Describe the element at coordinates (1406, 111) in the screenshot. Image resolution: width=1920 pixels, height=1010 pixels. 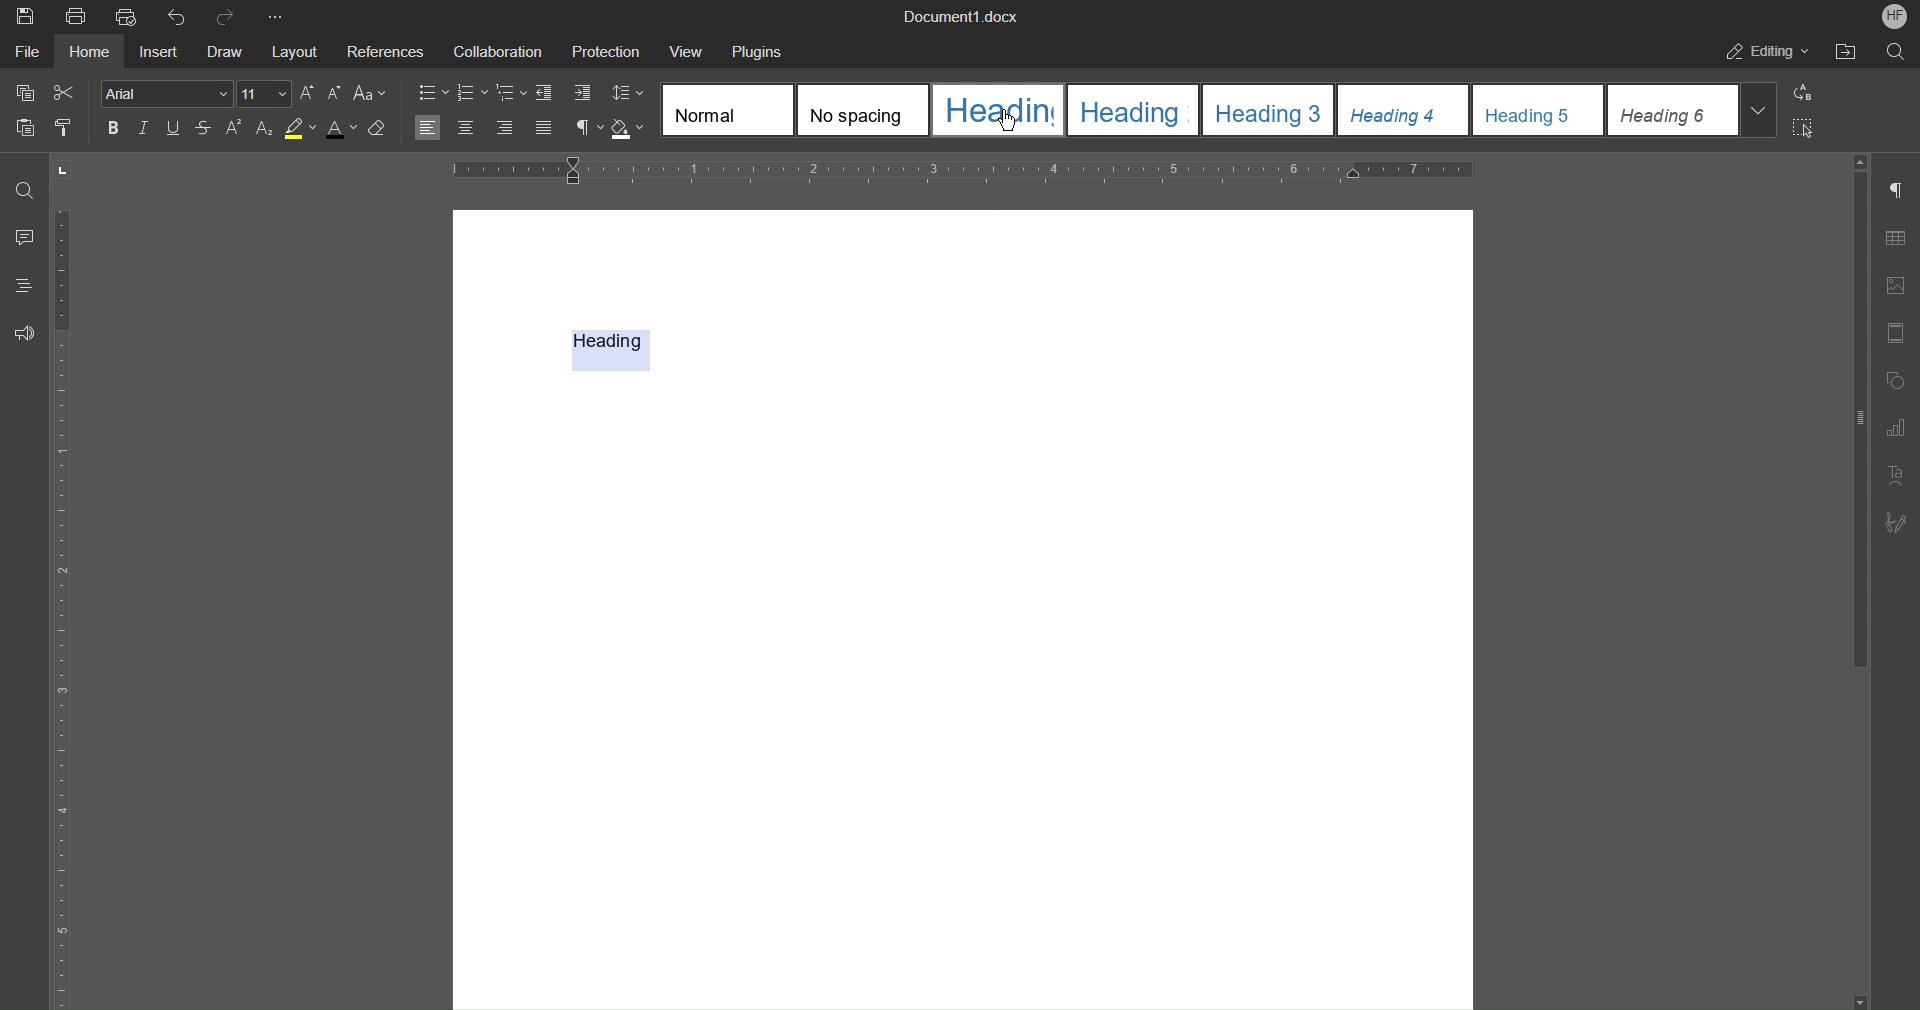
I see `Heading 4` at that location.